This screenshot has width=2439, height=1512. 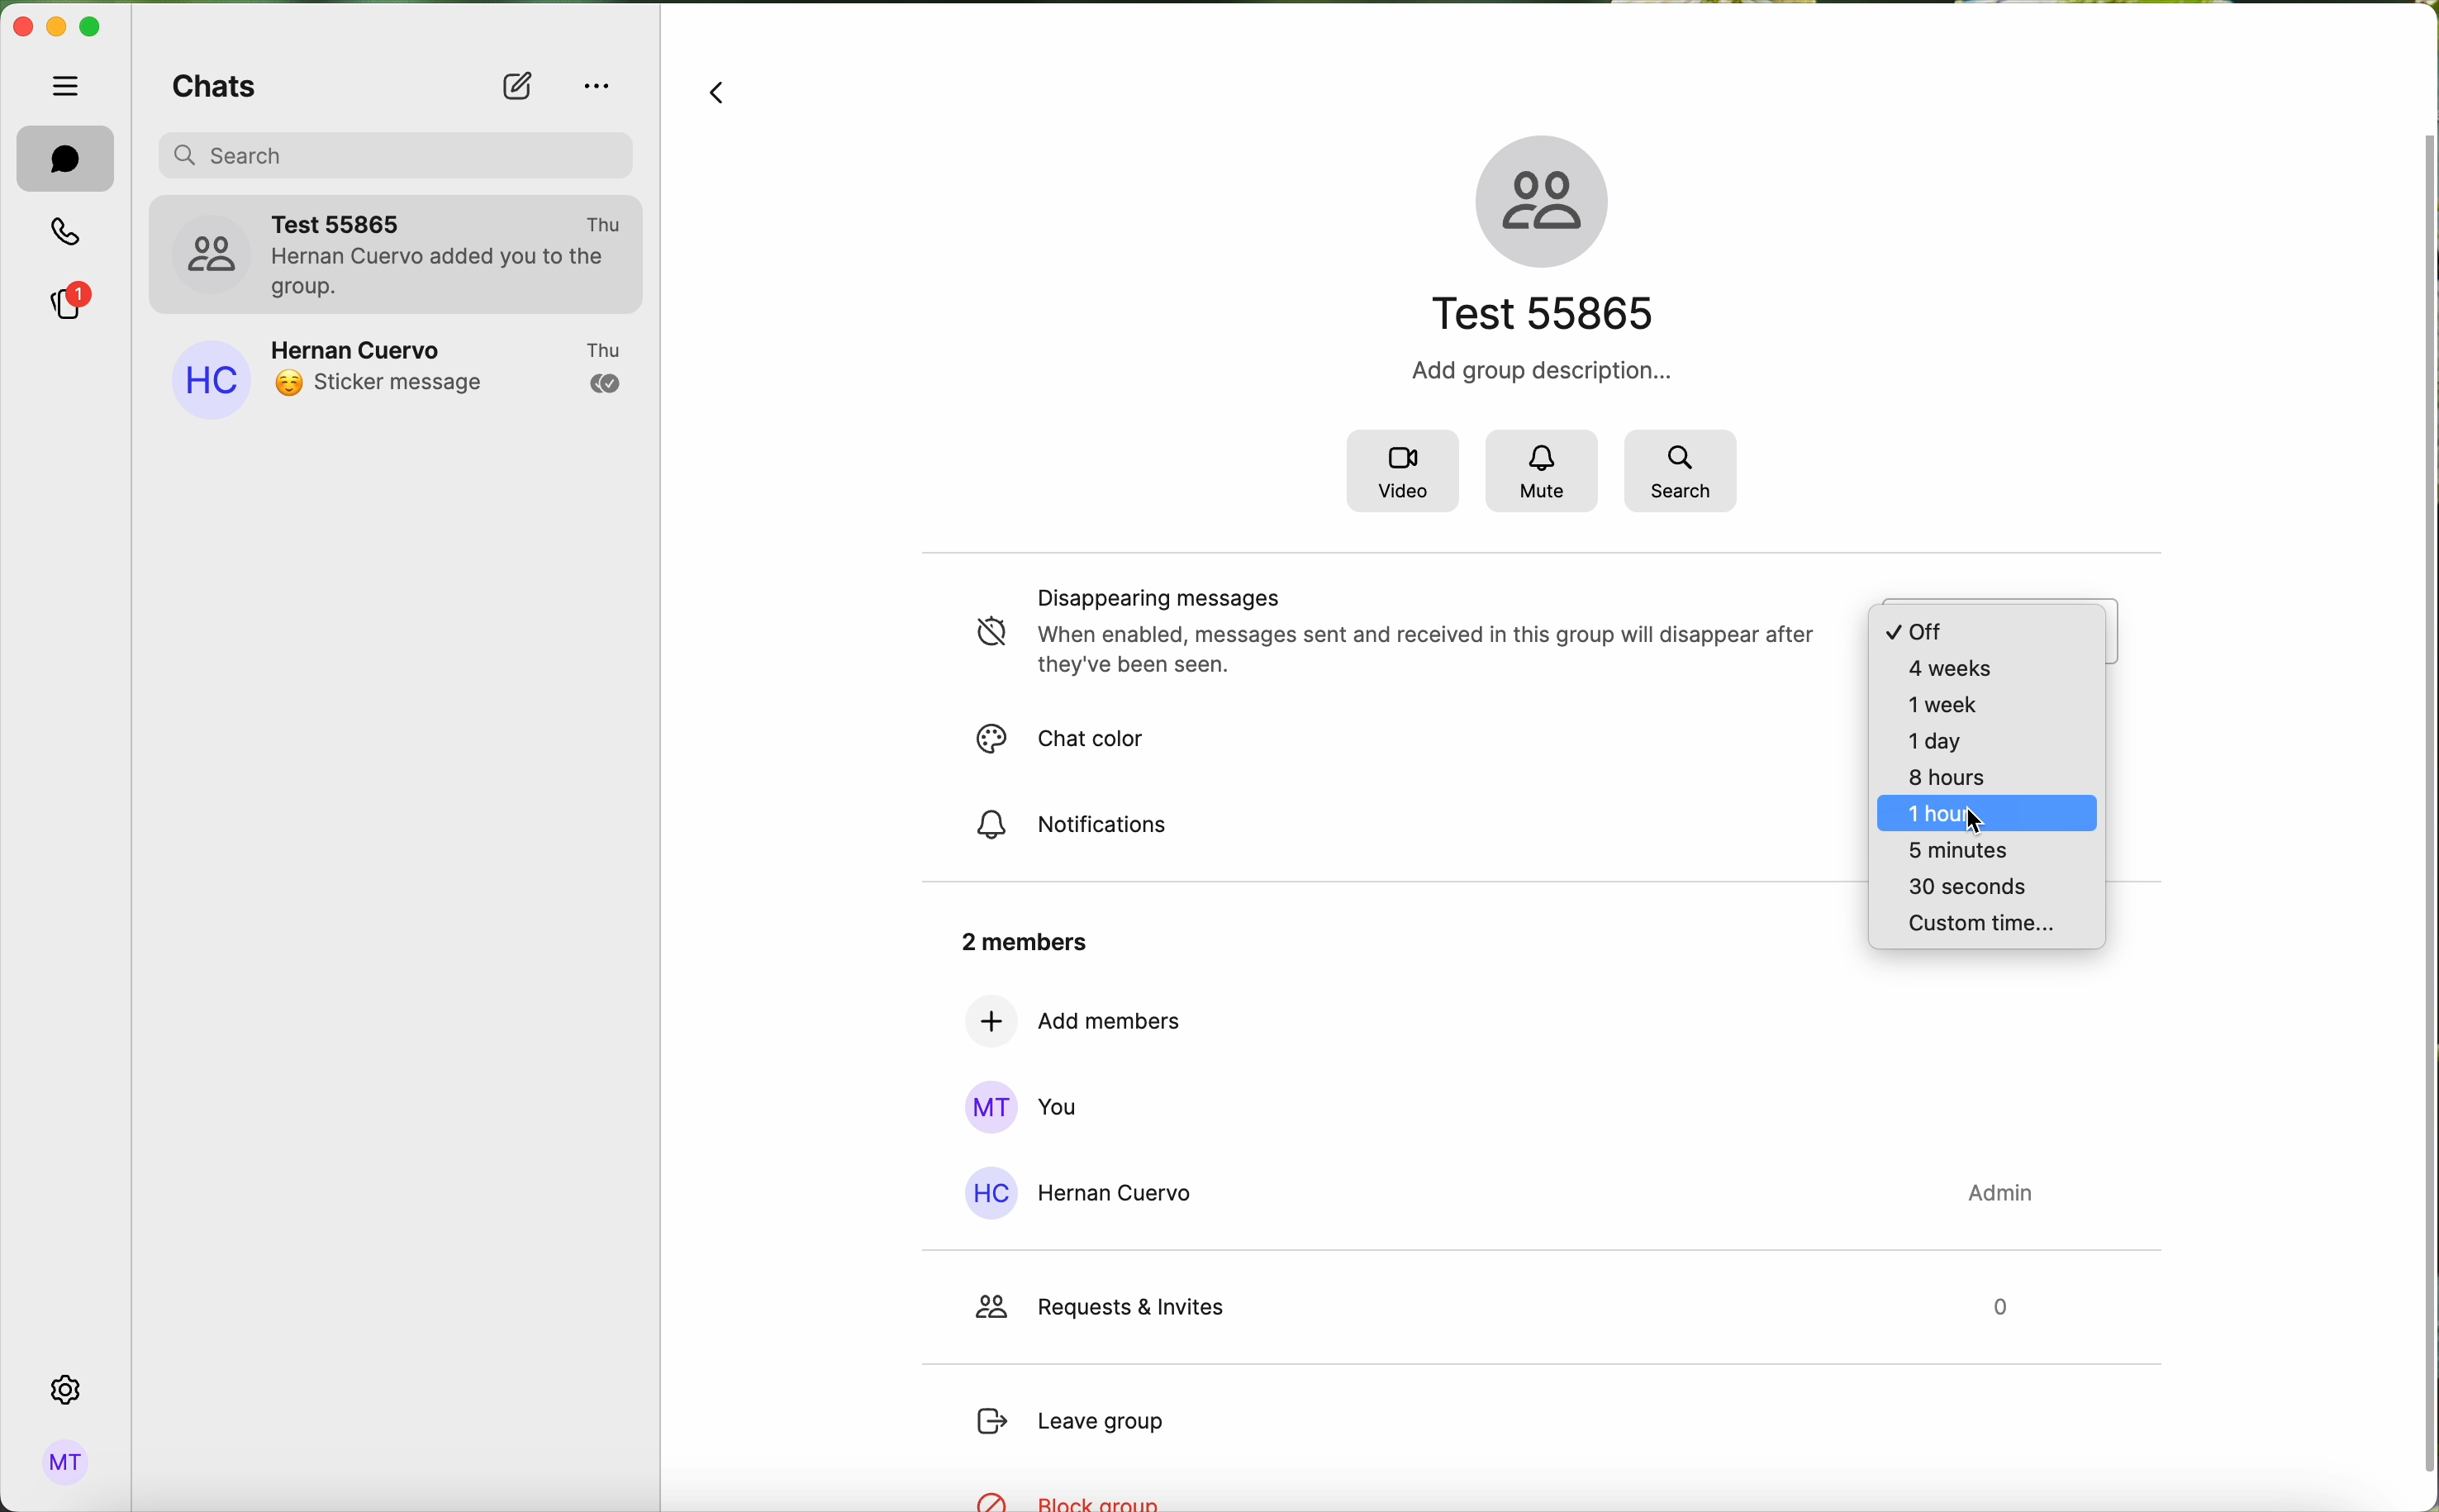 What do you see at coordinates (517, 88) in the screenshot?
I see `new chat` at bounding box center [517, 88].